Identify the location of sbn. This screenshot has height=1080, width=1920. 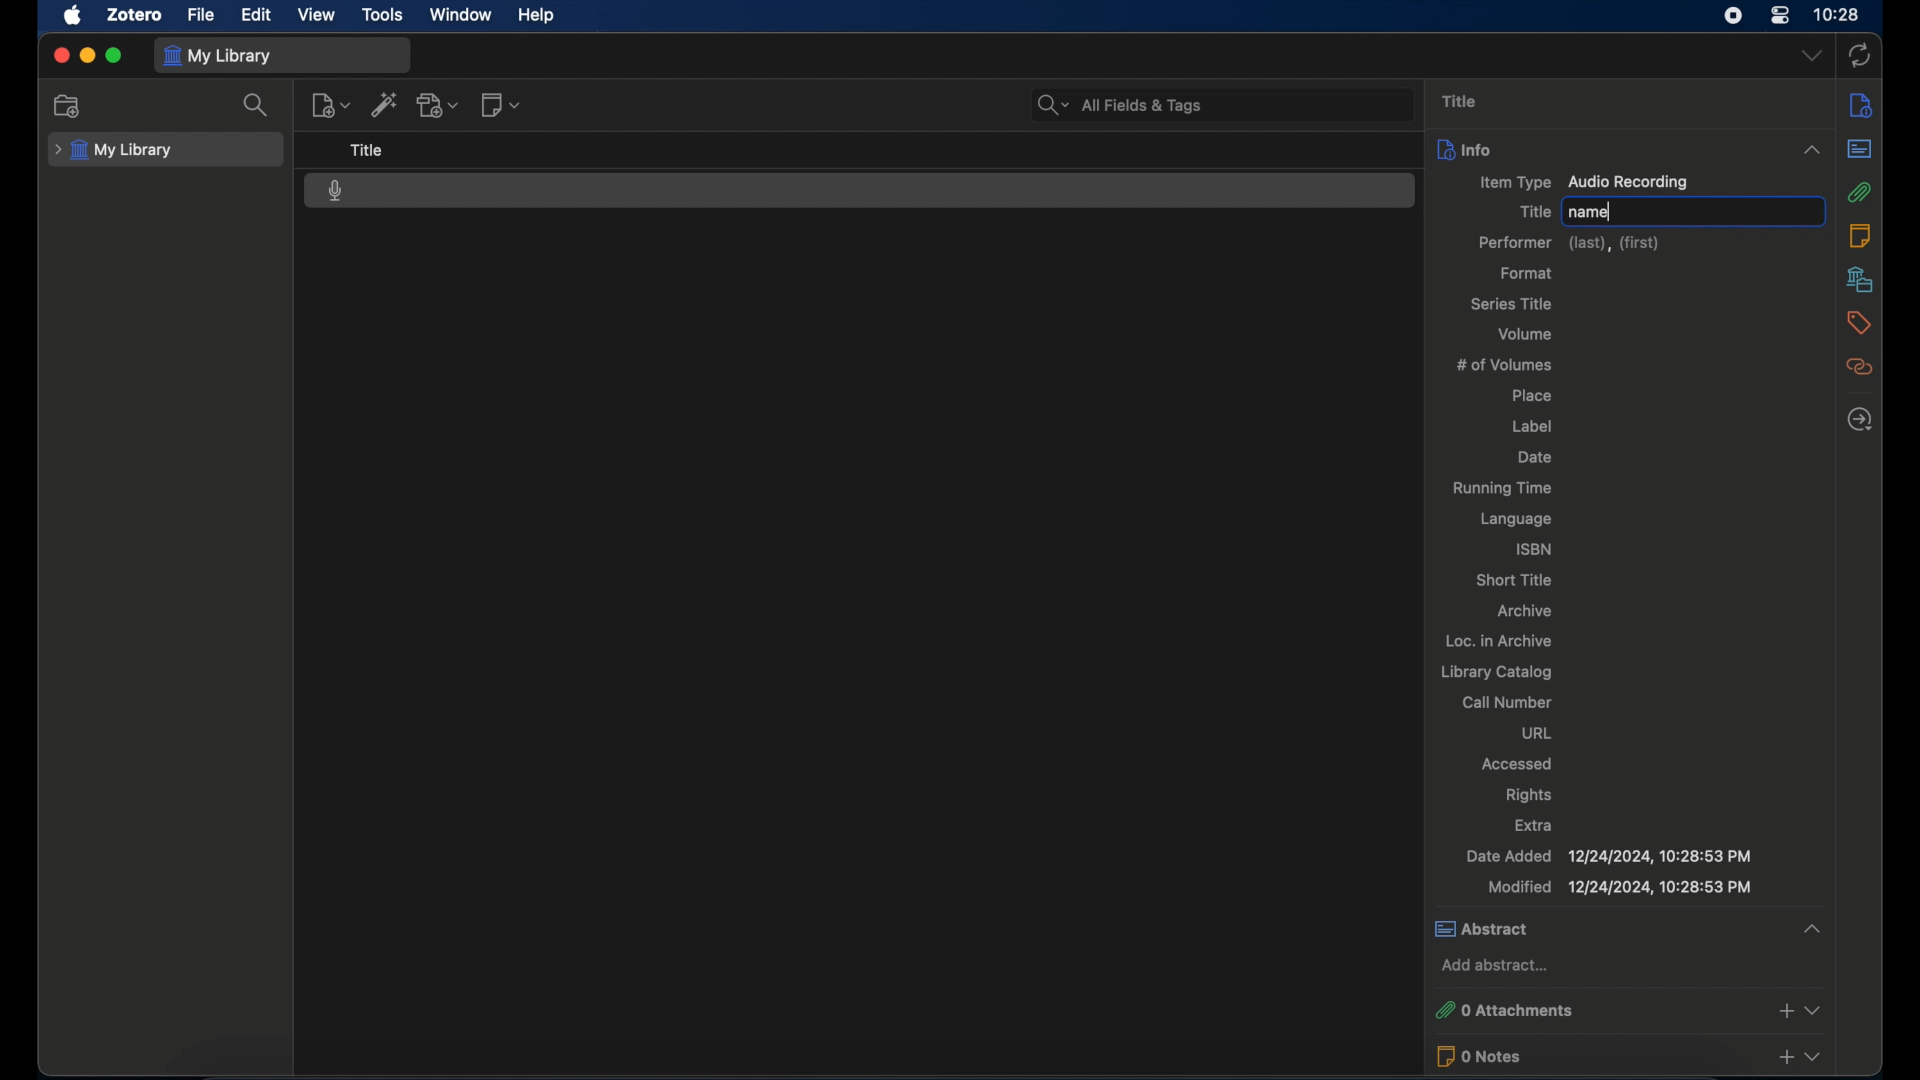
(1531, 548).